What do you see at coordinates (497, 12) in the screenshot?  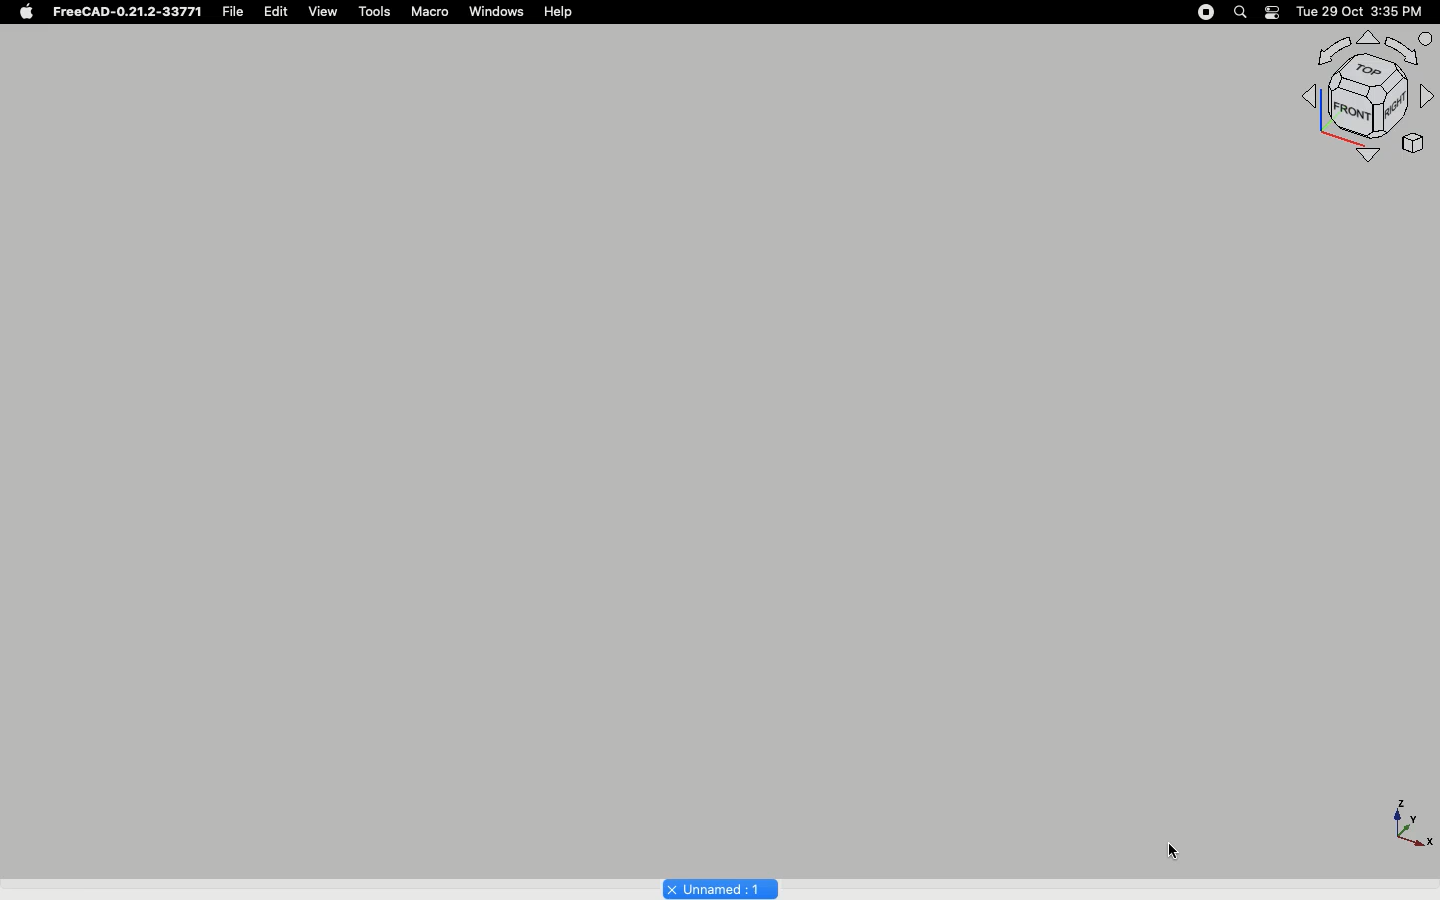 I see `windows` at bounding box center [497, 12].